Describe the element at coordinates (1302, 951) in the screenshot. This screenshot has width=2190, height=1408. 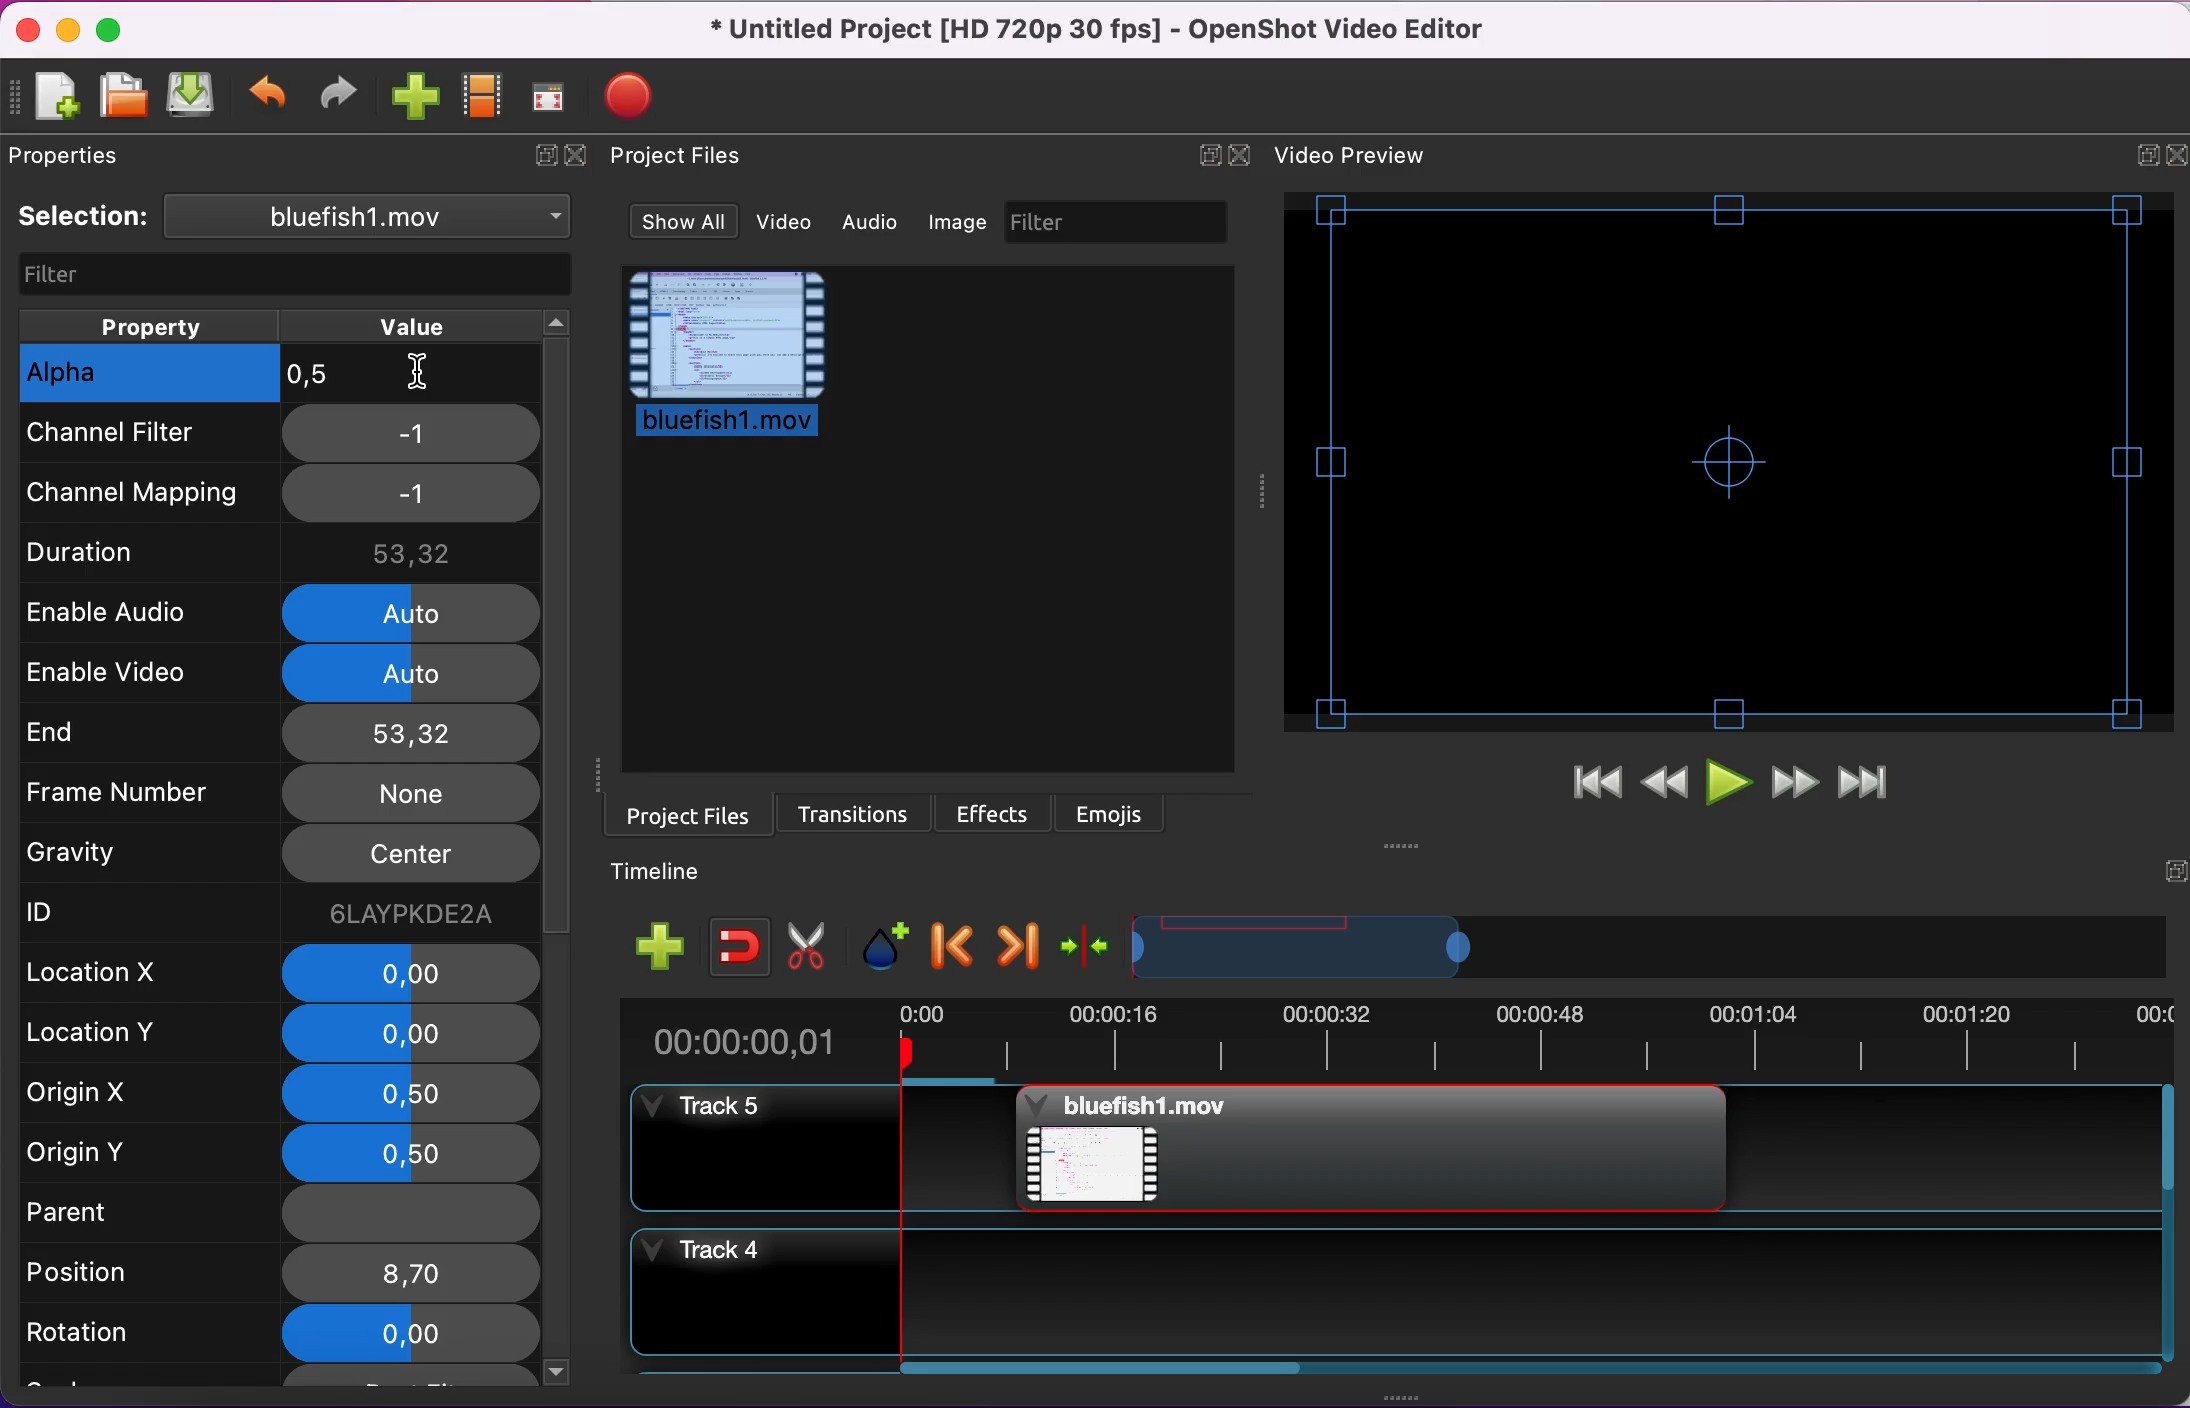
I see `timeline` at that location.